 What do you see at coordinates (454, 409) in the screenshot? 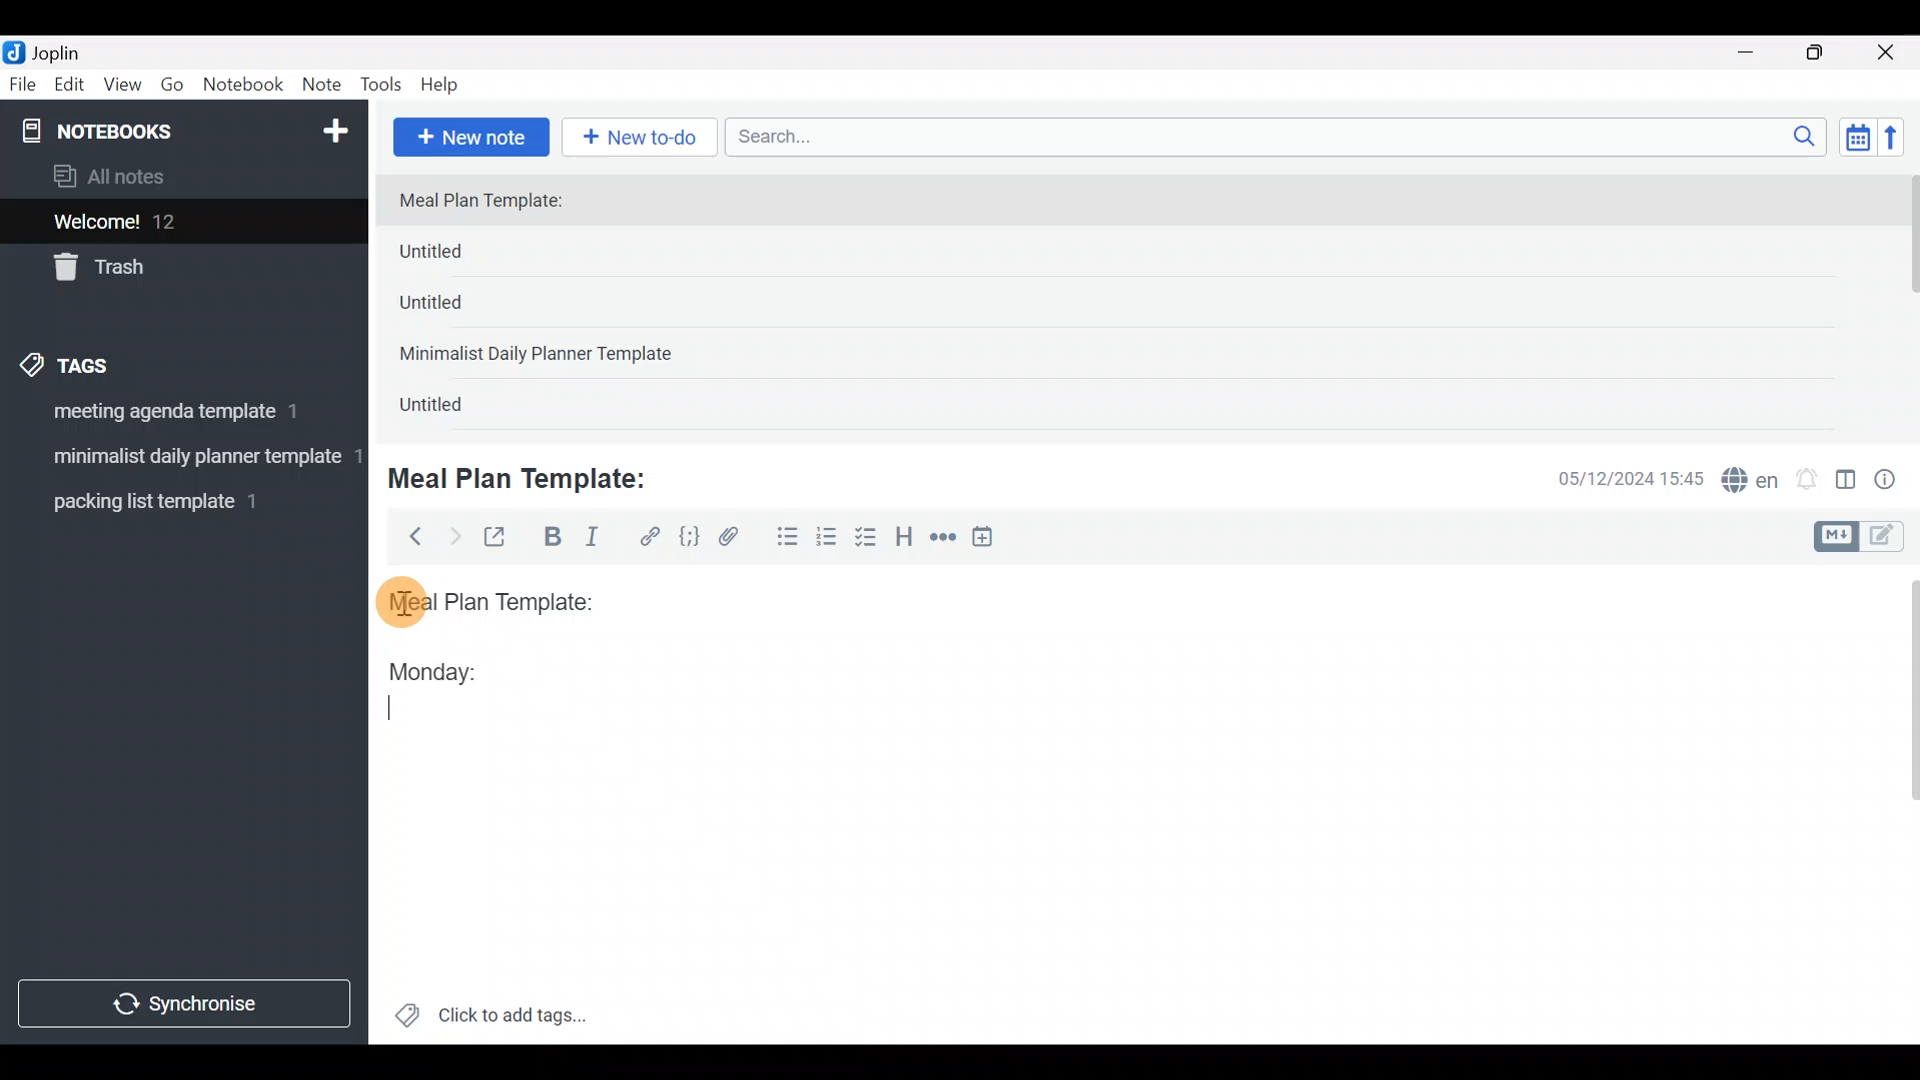
I see `Untitled` at bounding box center [454, 409].